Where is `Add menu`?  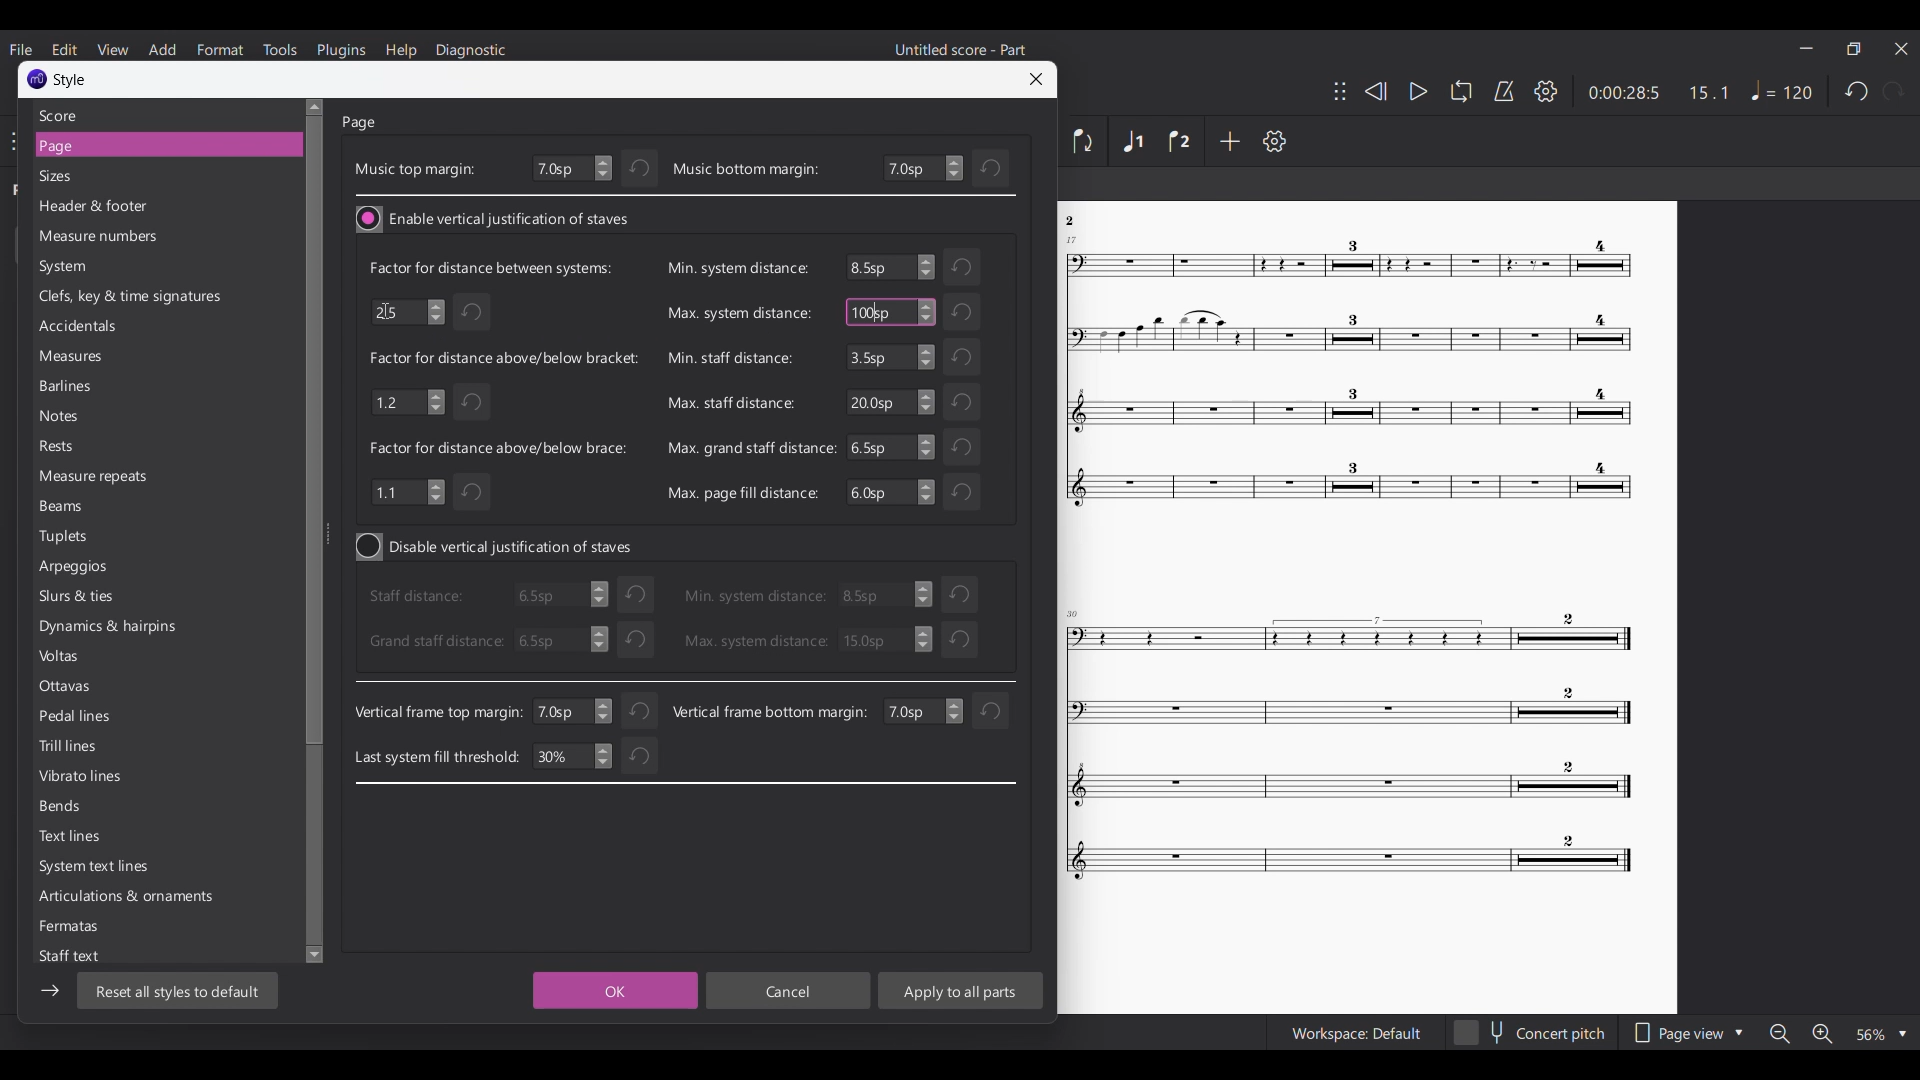
Add menu is located at coordinates (162, 49).